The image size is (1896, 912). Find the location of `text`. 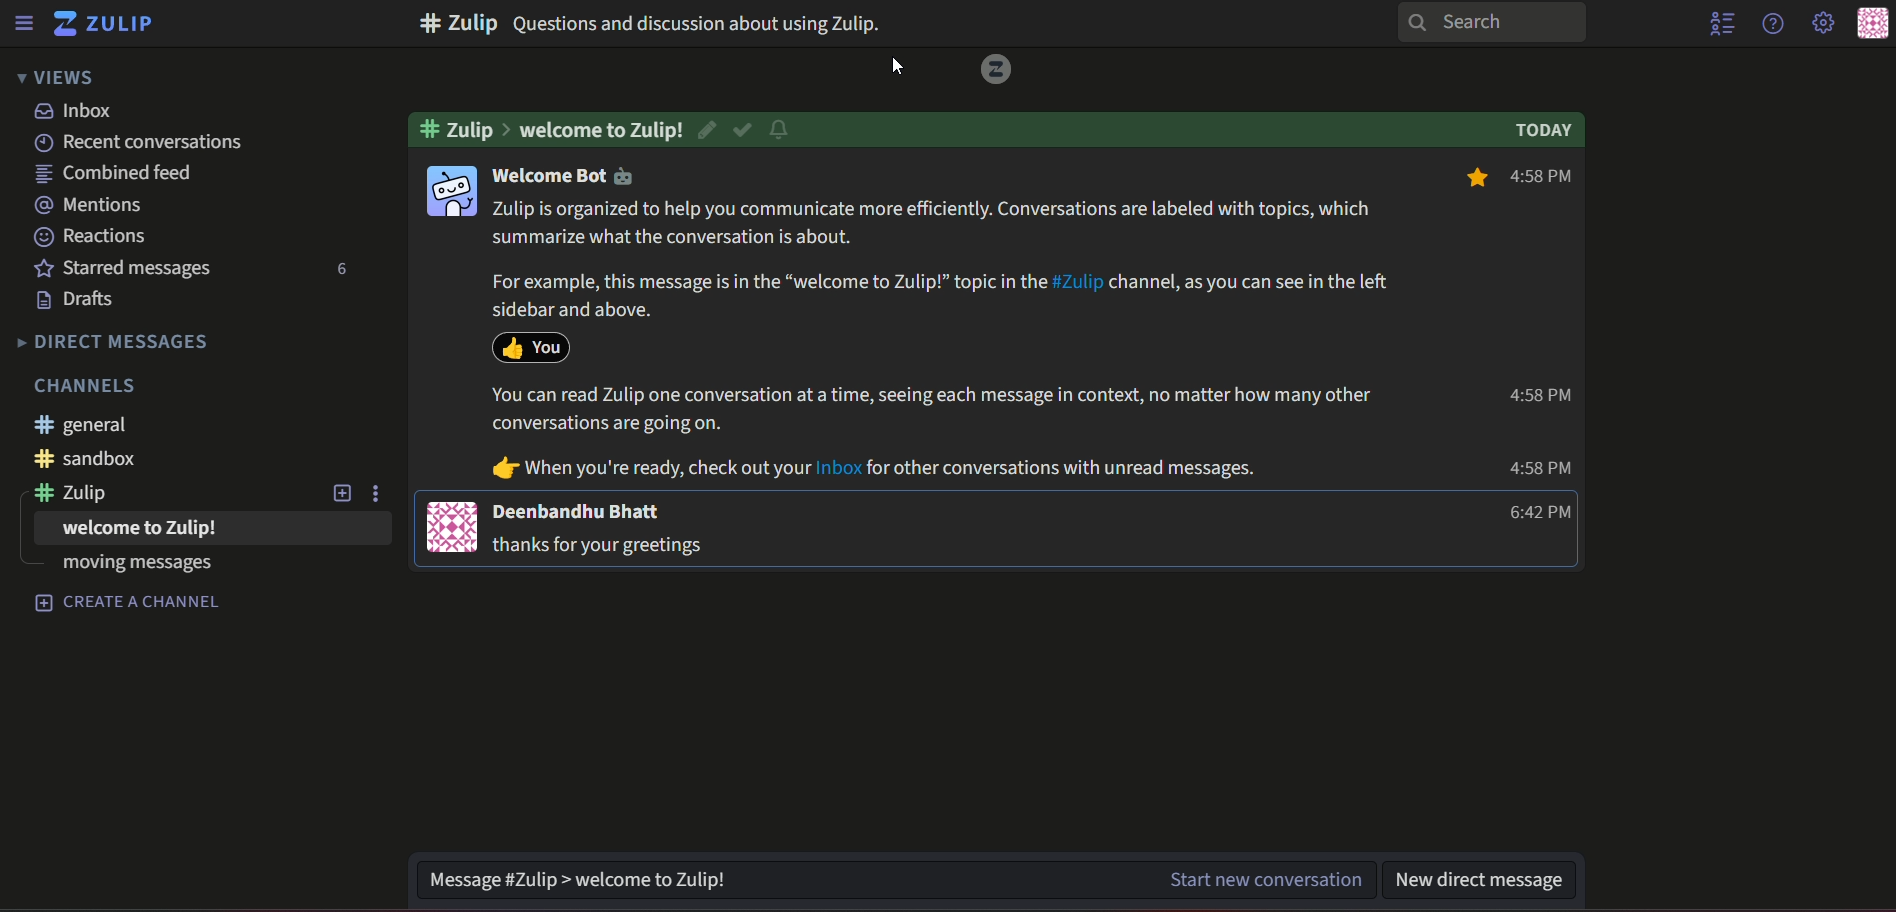

text is located at coordinates (1541, 130).